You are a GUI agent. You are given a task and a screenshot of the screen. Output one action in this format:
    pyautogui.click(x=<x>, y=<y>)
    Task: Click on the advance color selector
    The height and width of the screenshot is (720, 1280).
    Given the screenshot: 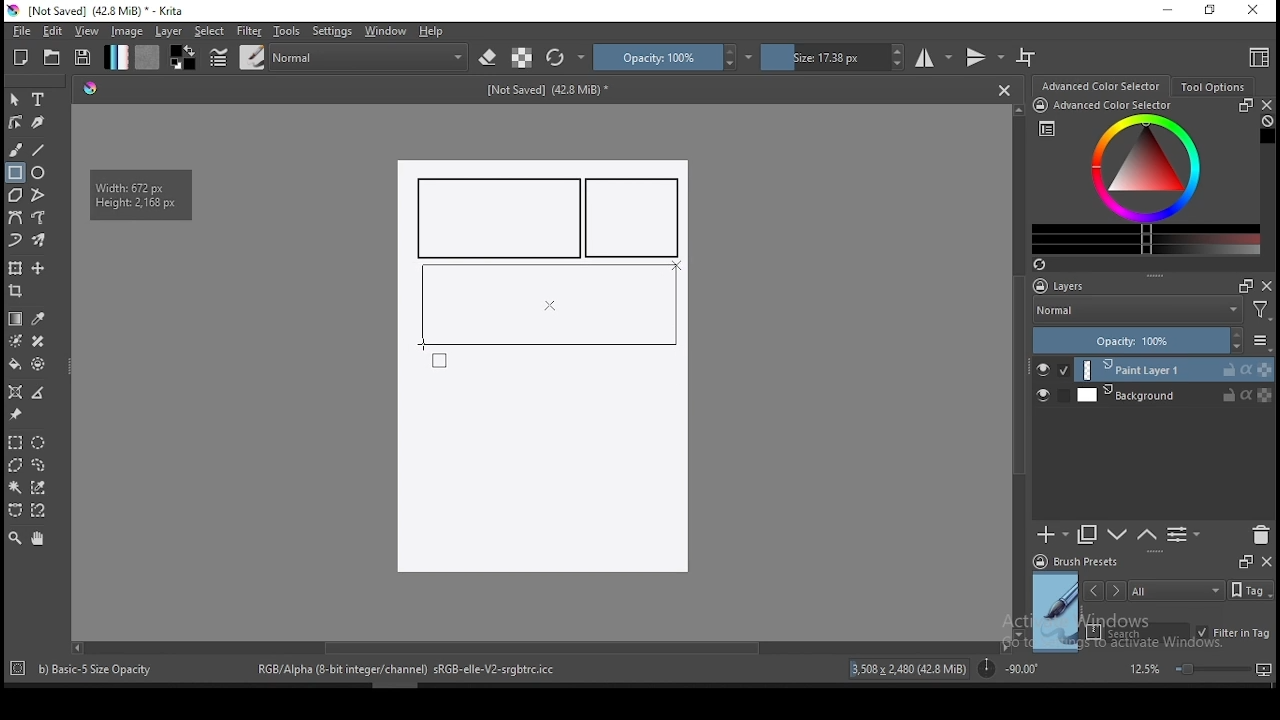 What is the action you would take?
    pyautogui.click(x=1103, y=85)
    